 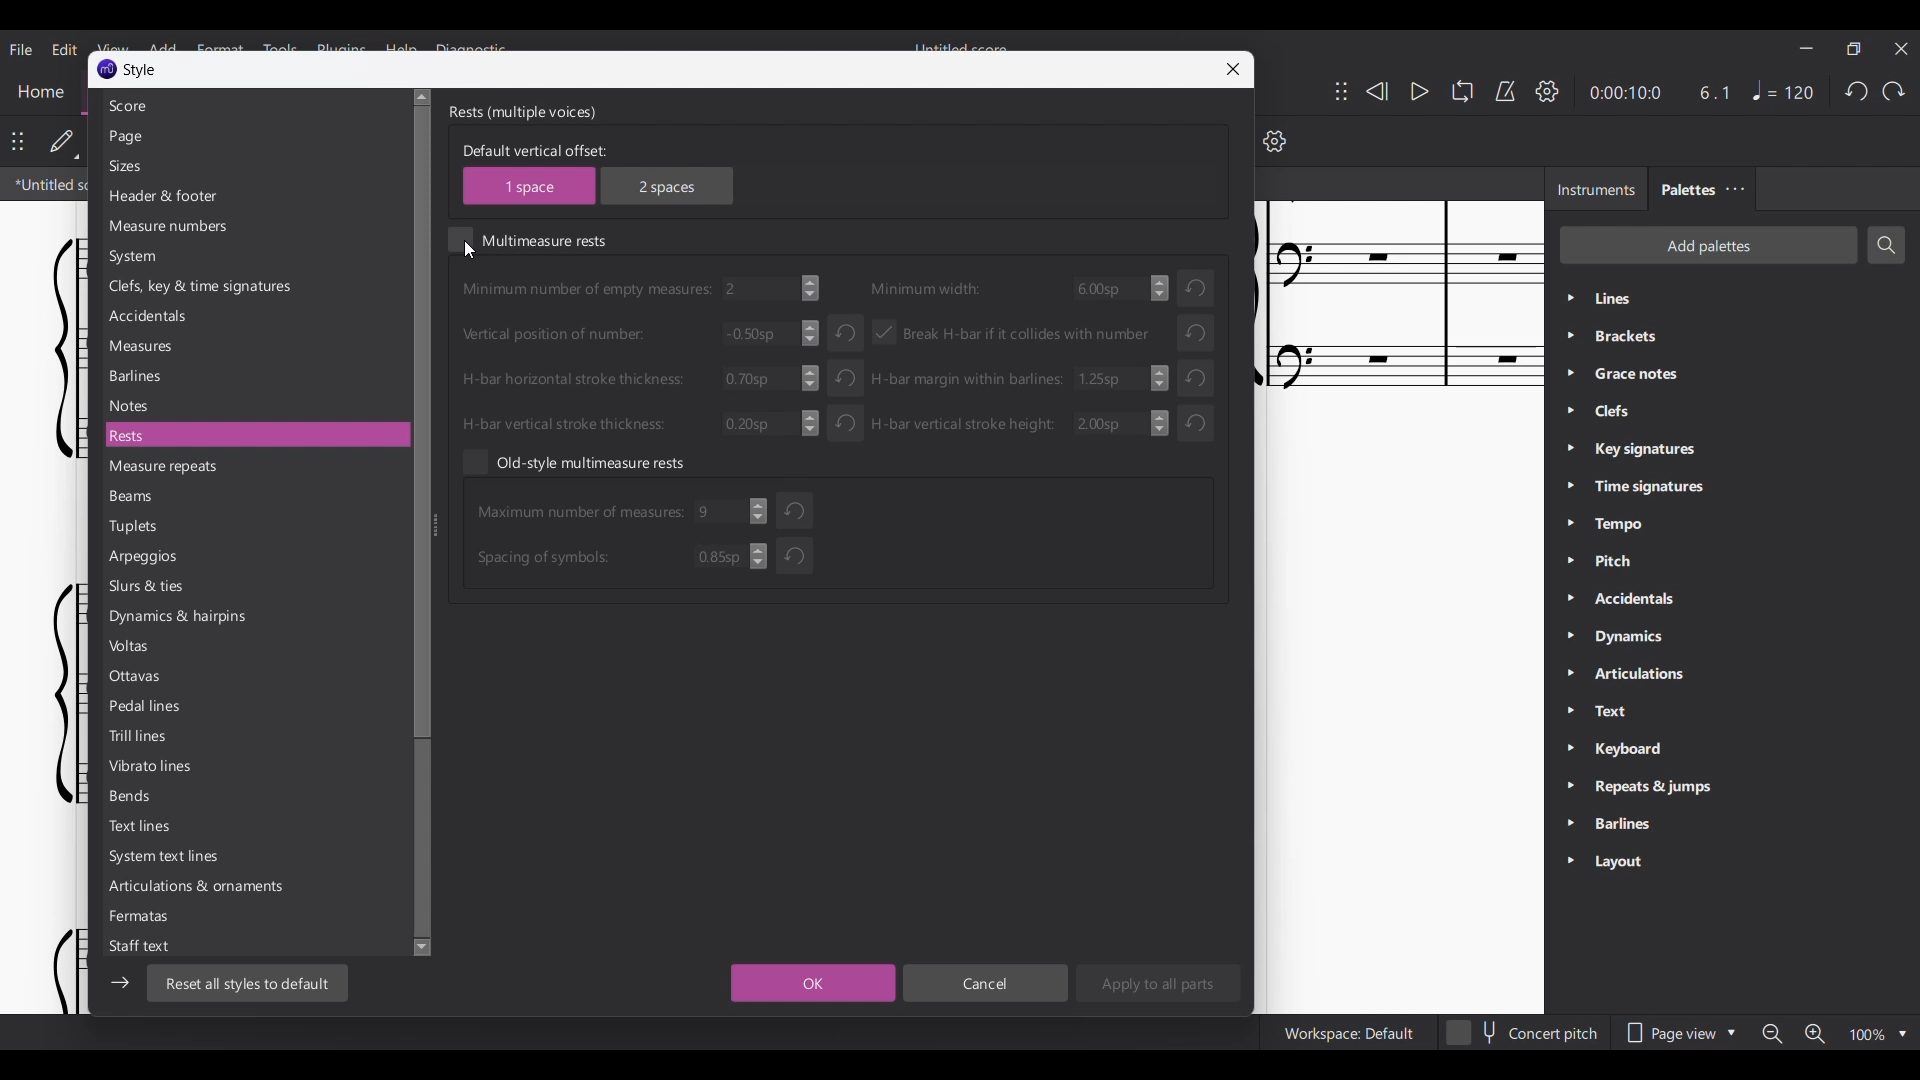 What do you see at coordinates (845, 378) in the screenshot?
I see `Undo respective inputs made` at bounding box center [845, 378].